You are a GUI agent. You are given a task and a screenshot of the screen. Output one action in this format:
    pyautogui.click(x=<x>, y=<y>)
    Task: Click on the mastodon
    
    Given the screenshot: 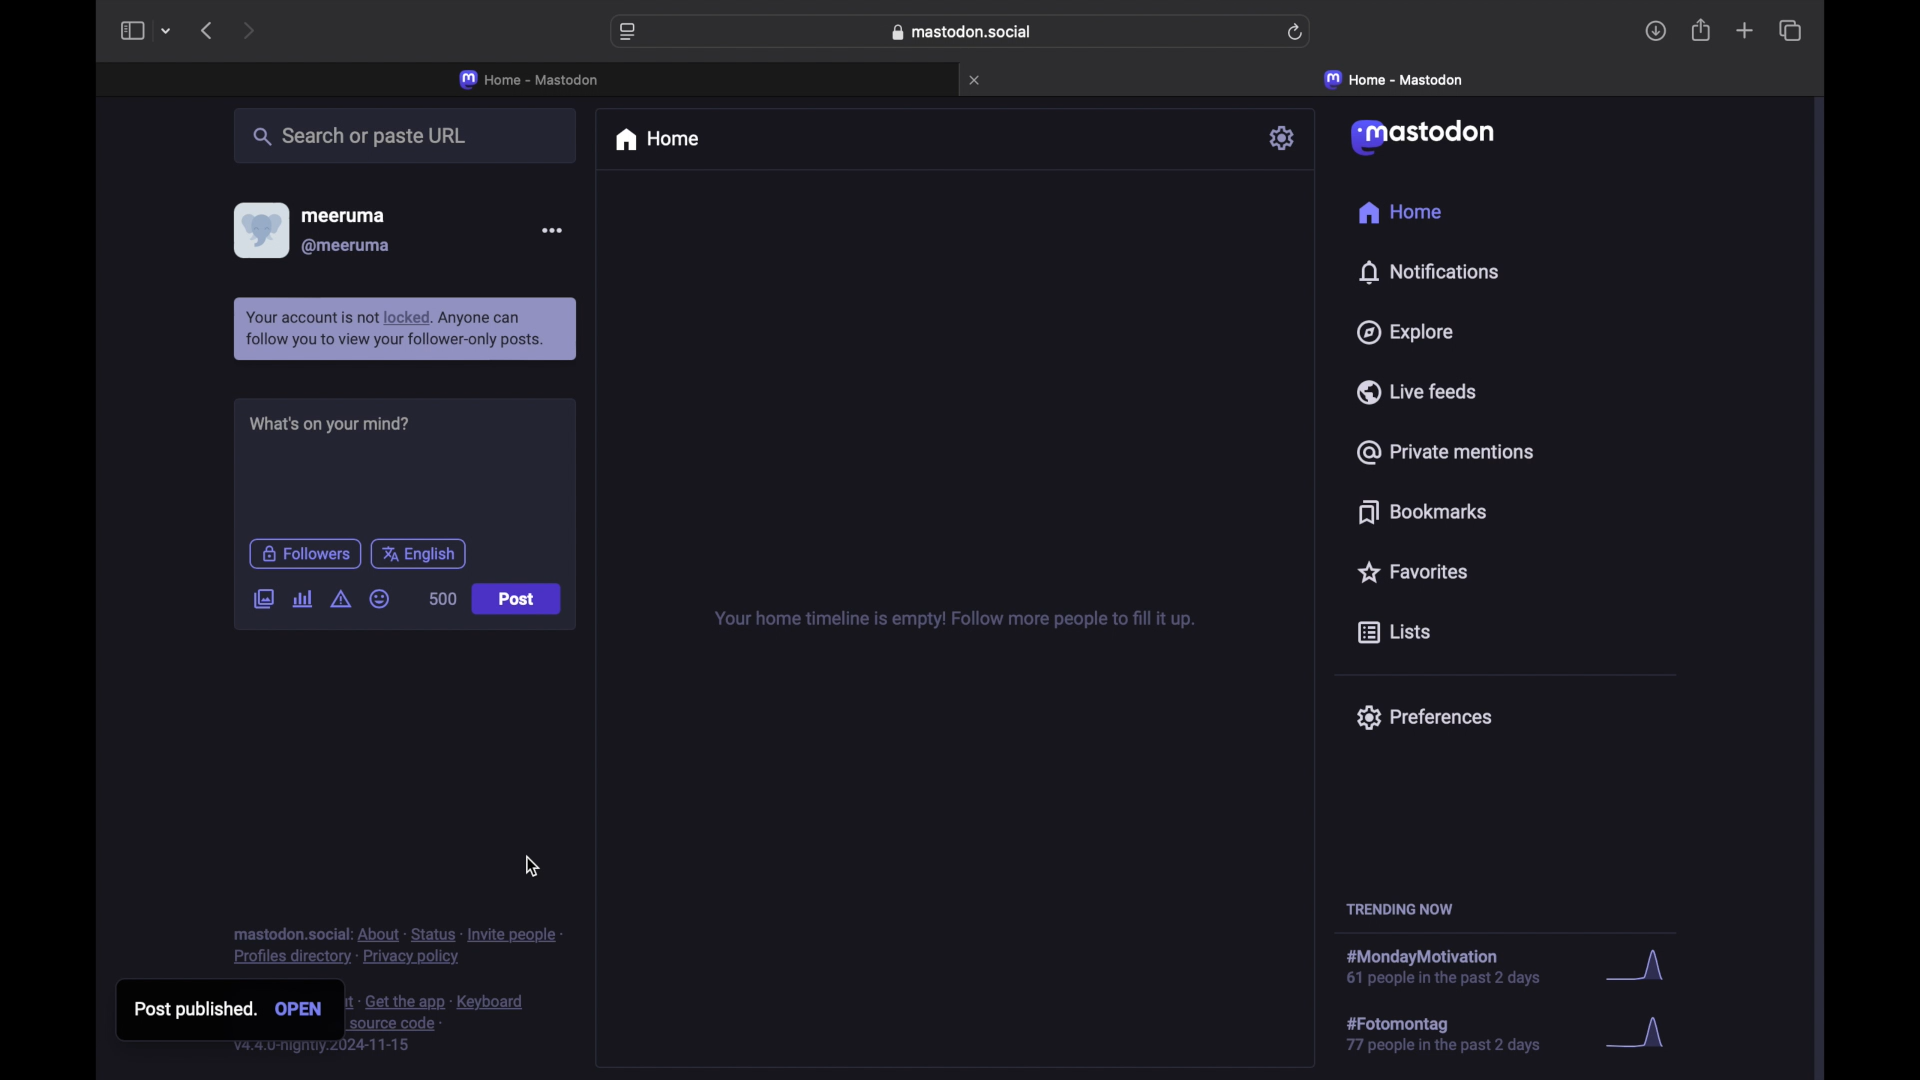 What is the action you would take?
    pyautogui.click(x=1426, y=137)
    